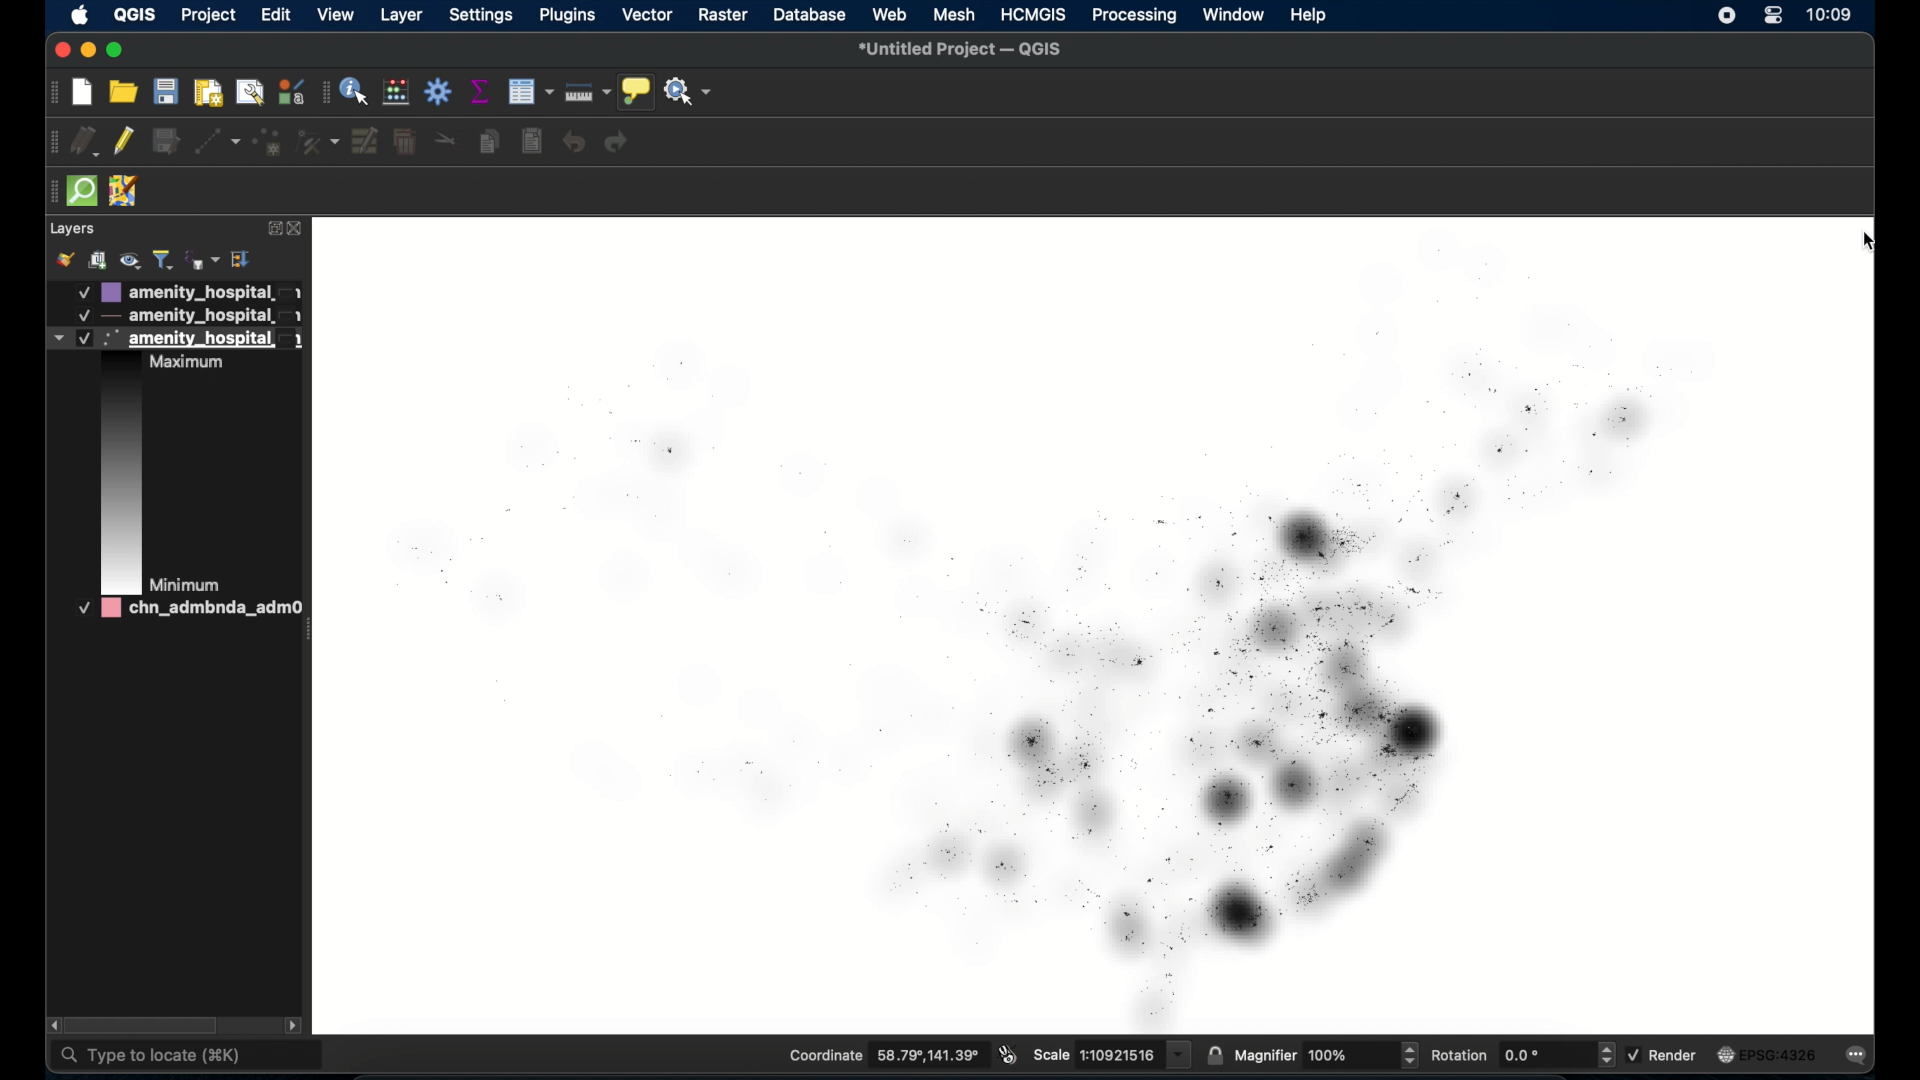  What do you see at coordinates (439, 91) in the screenshot?
I see `toolbox` at bounding box center [439, 91].